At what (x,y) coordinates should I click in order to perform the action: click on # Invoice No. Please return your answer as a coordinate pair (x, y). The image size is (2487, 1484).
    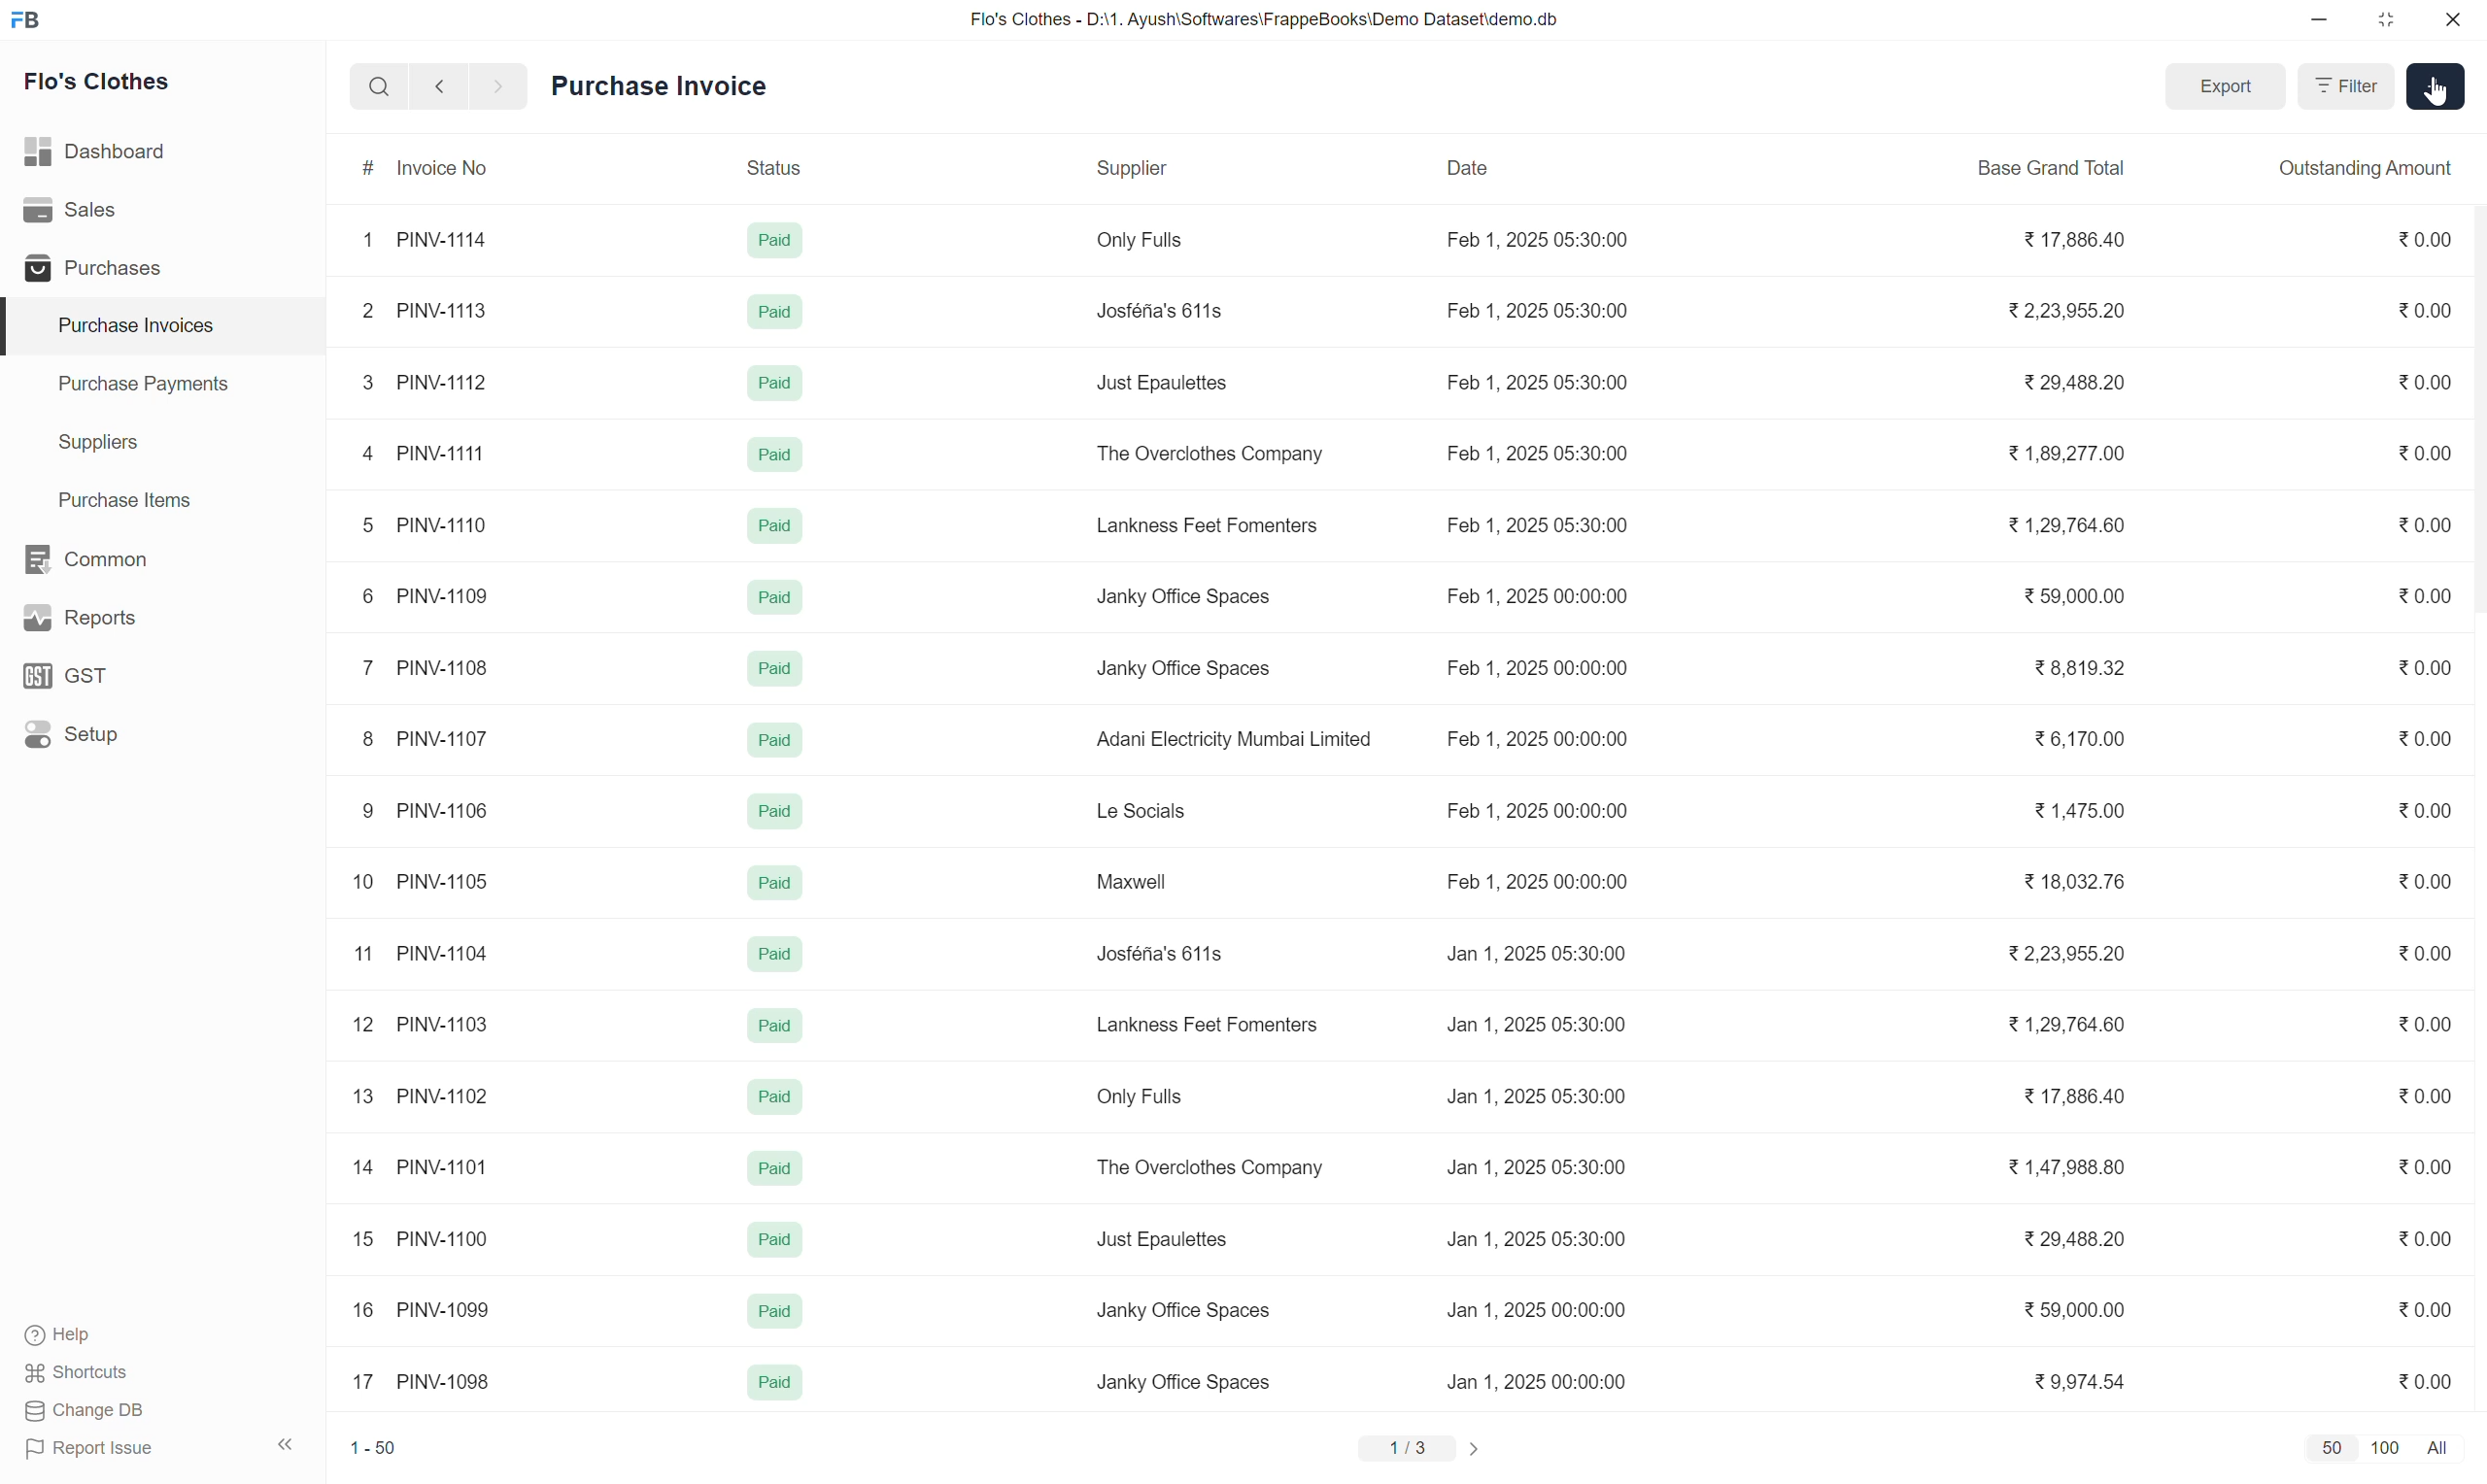
    Looking at the image, I should click on (444, 166).